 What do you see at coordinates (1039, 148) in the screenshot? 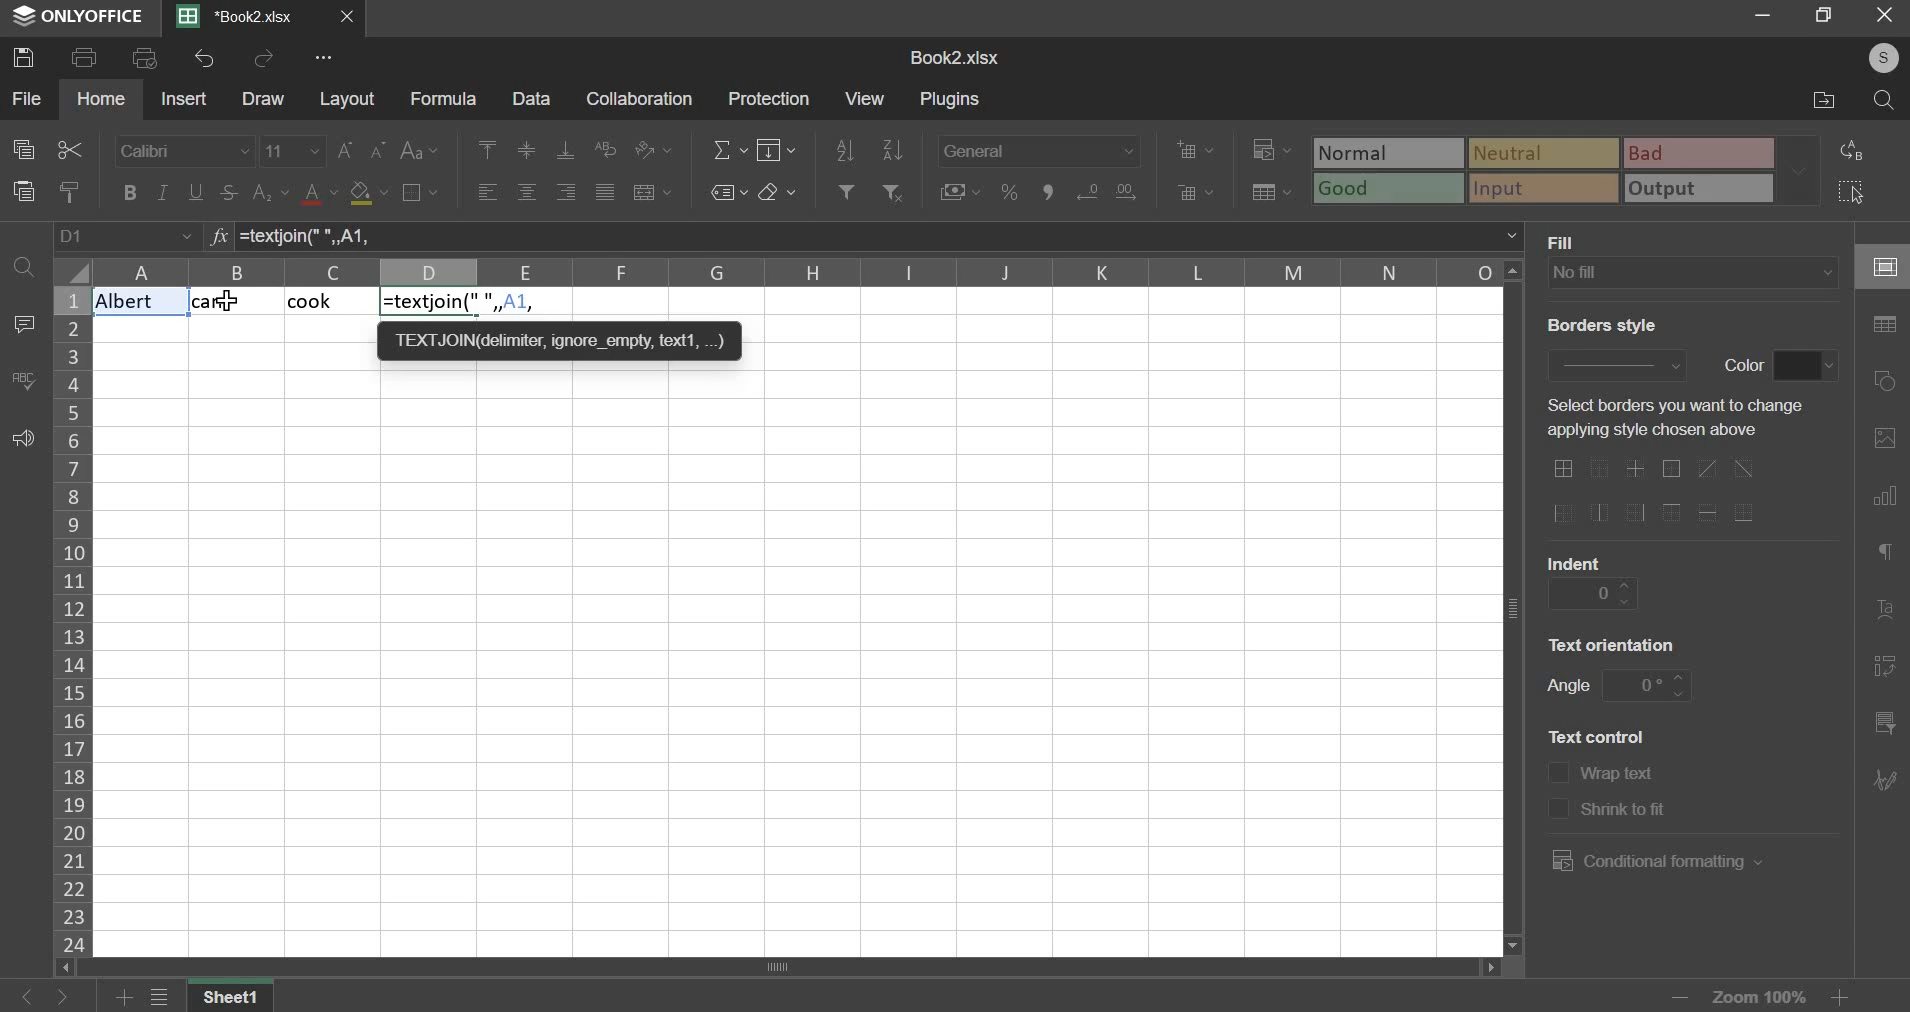
I see `number format` at bounding box center [1039, 148].